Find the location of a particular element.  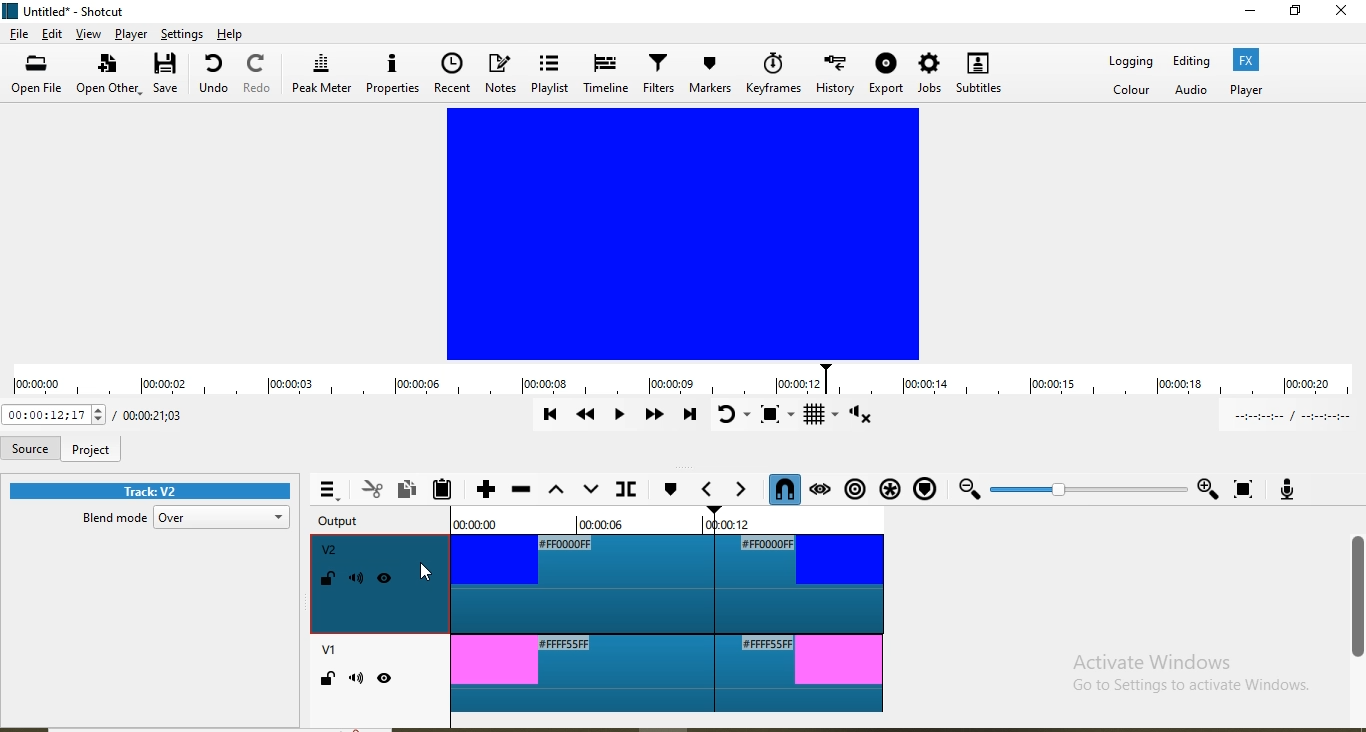

close is located at coordinates (1342, 21).